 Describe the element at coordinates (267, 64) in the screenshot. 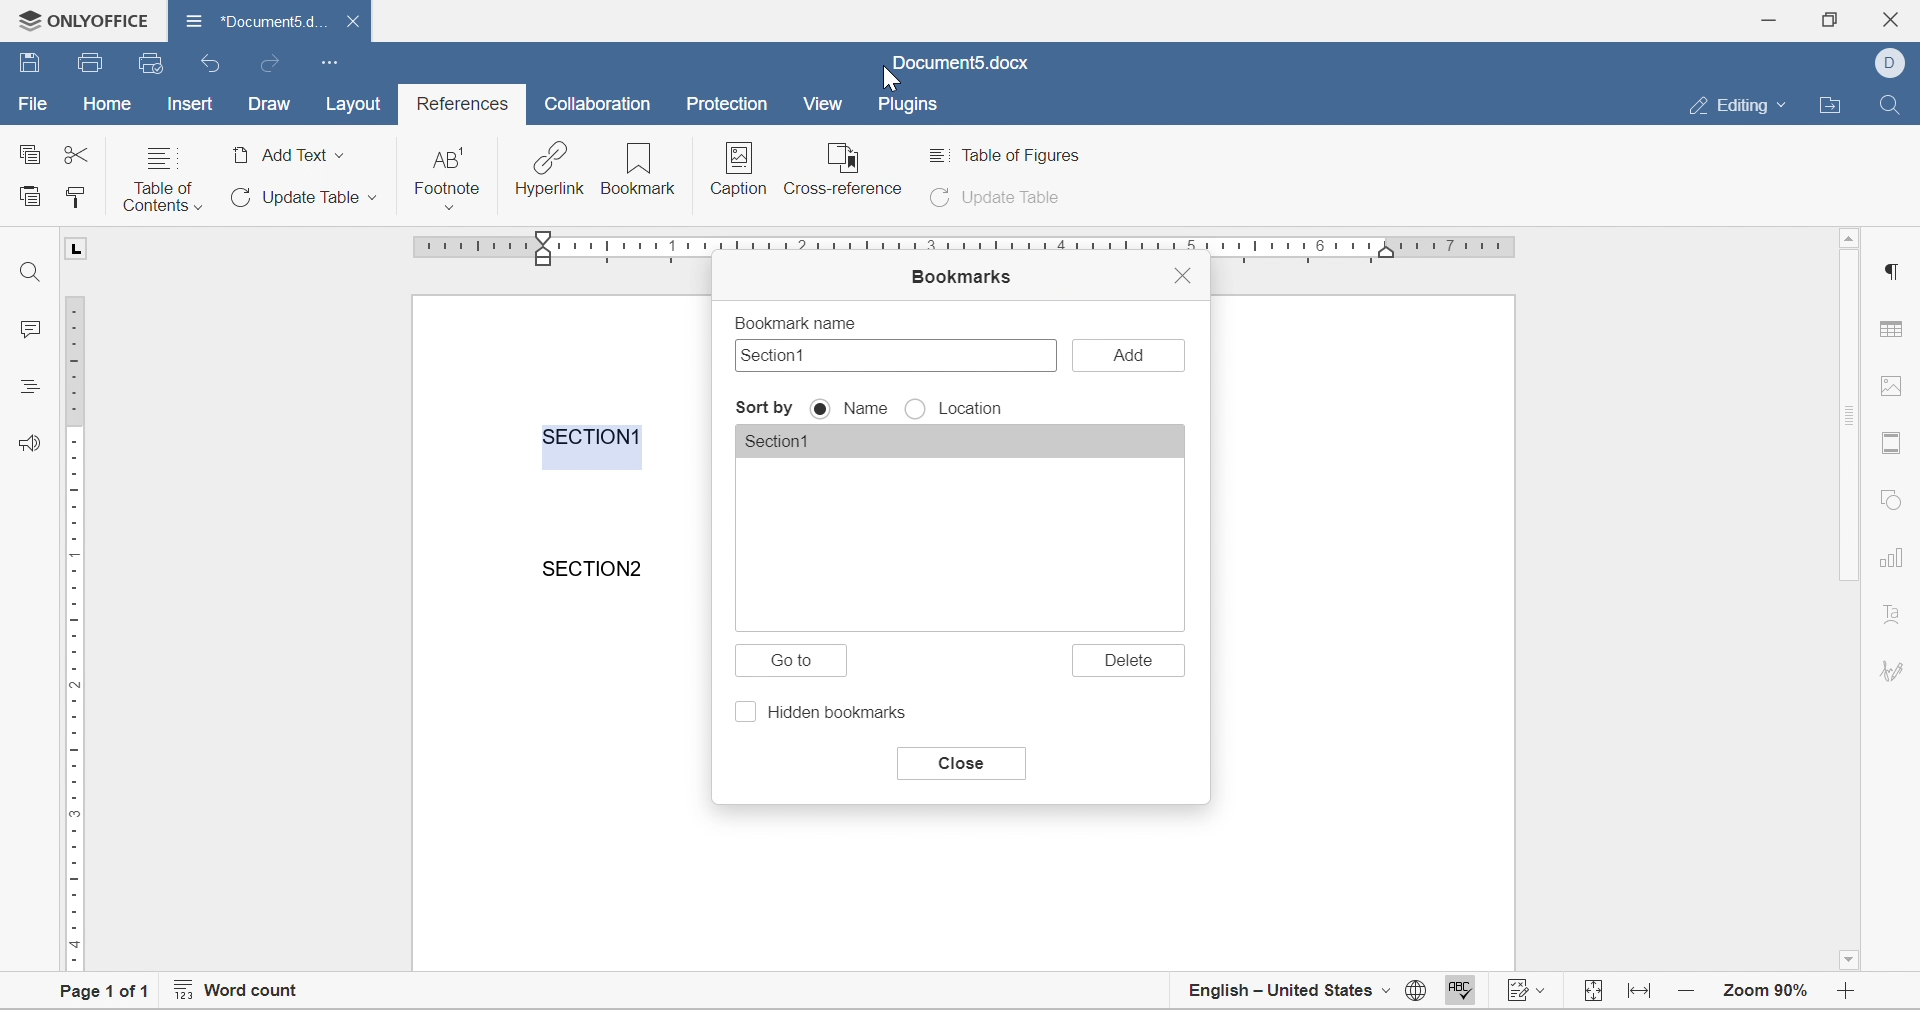

I see `redo` at that location.